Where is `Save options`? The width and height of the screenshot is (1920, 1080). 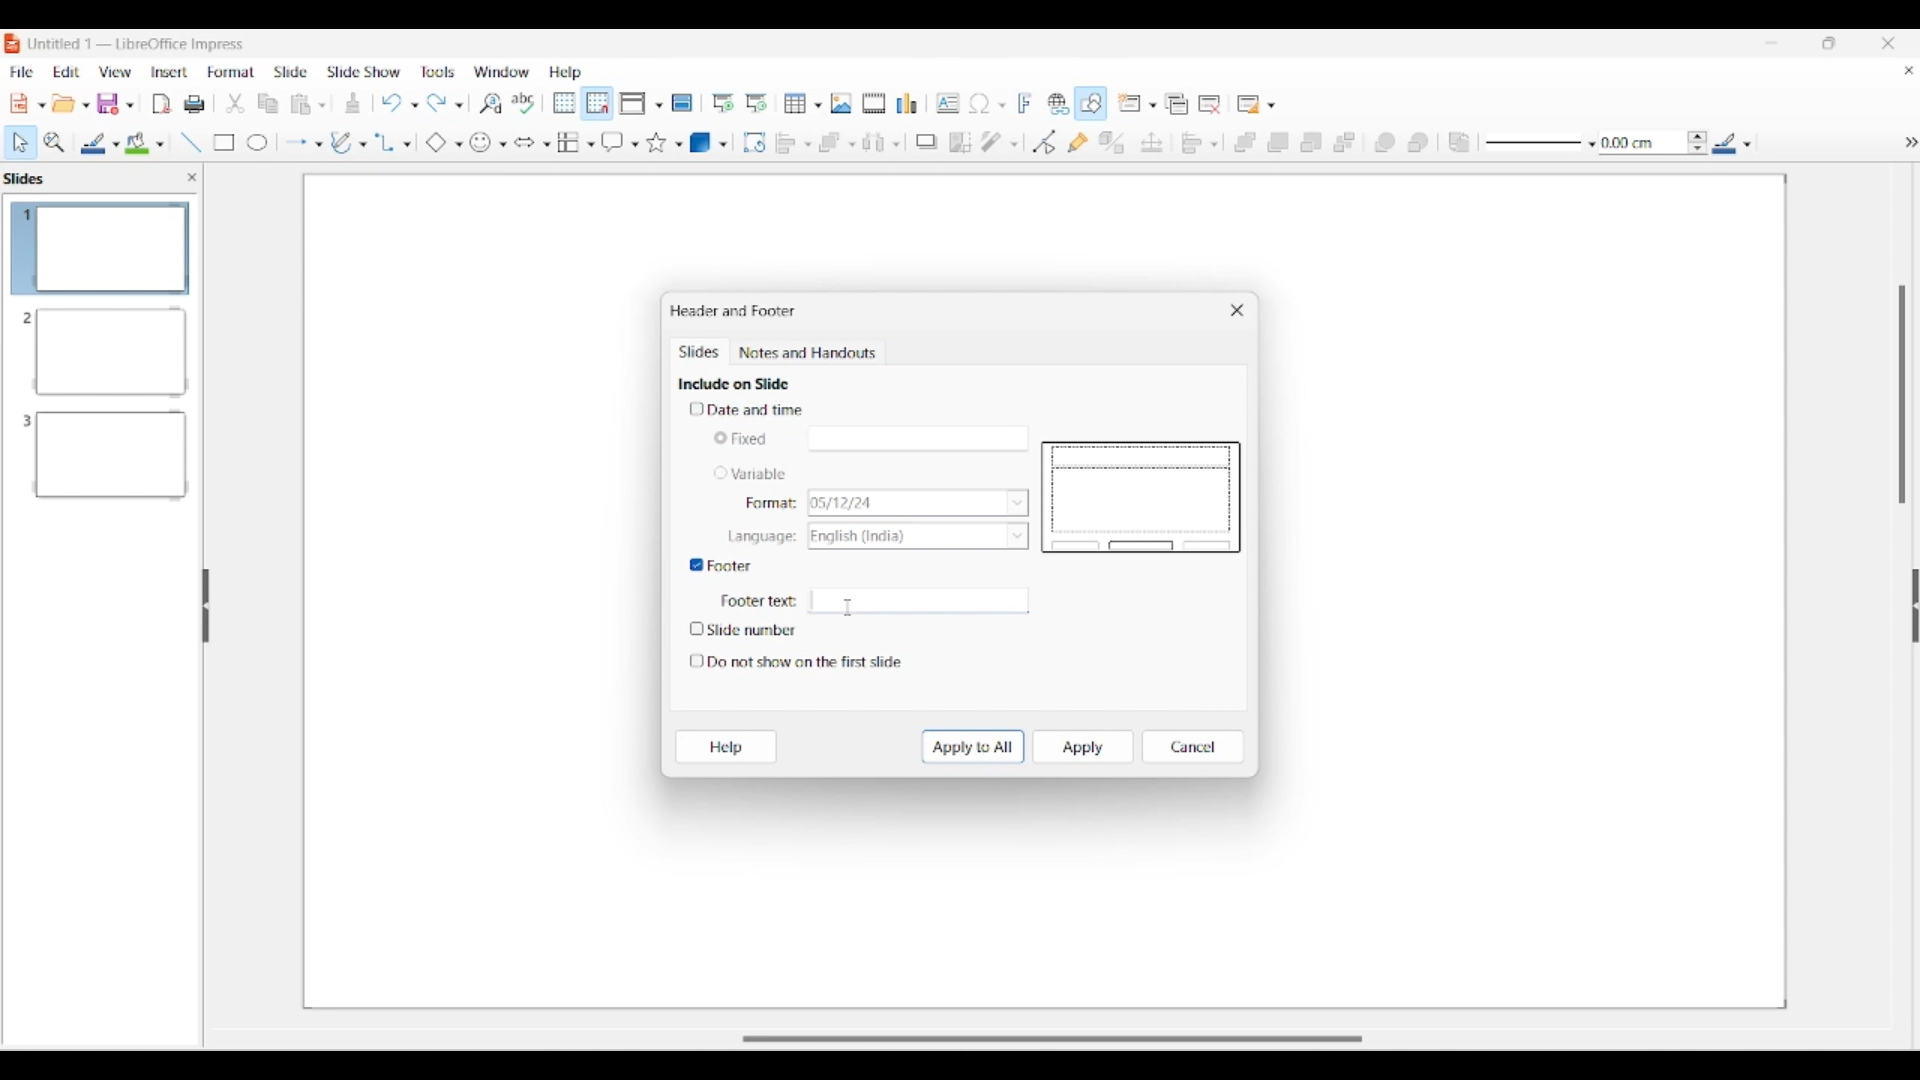 Save options is located at coordinates (116, 104).